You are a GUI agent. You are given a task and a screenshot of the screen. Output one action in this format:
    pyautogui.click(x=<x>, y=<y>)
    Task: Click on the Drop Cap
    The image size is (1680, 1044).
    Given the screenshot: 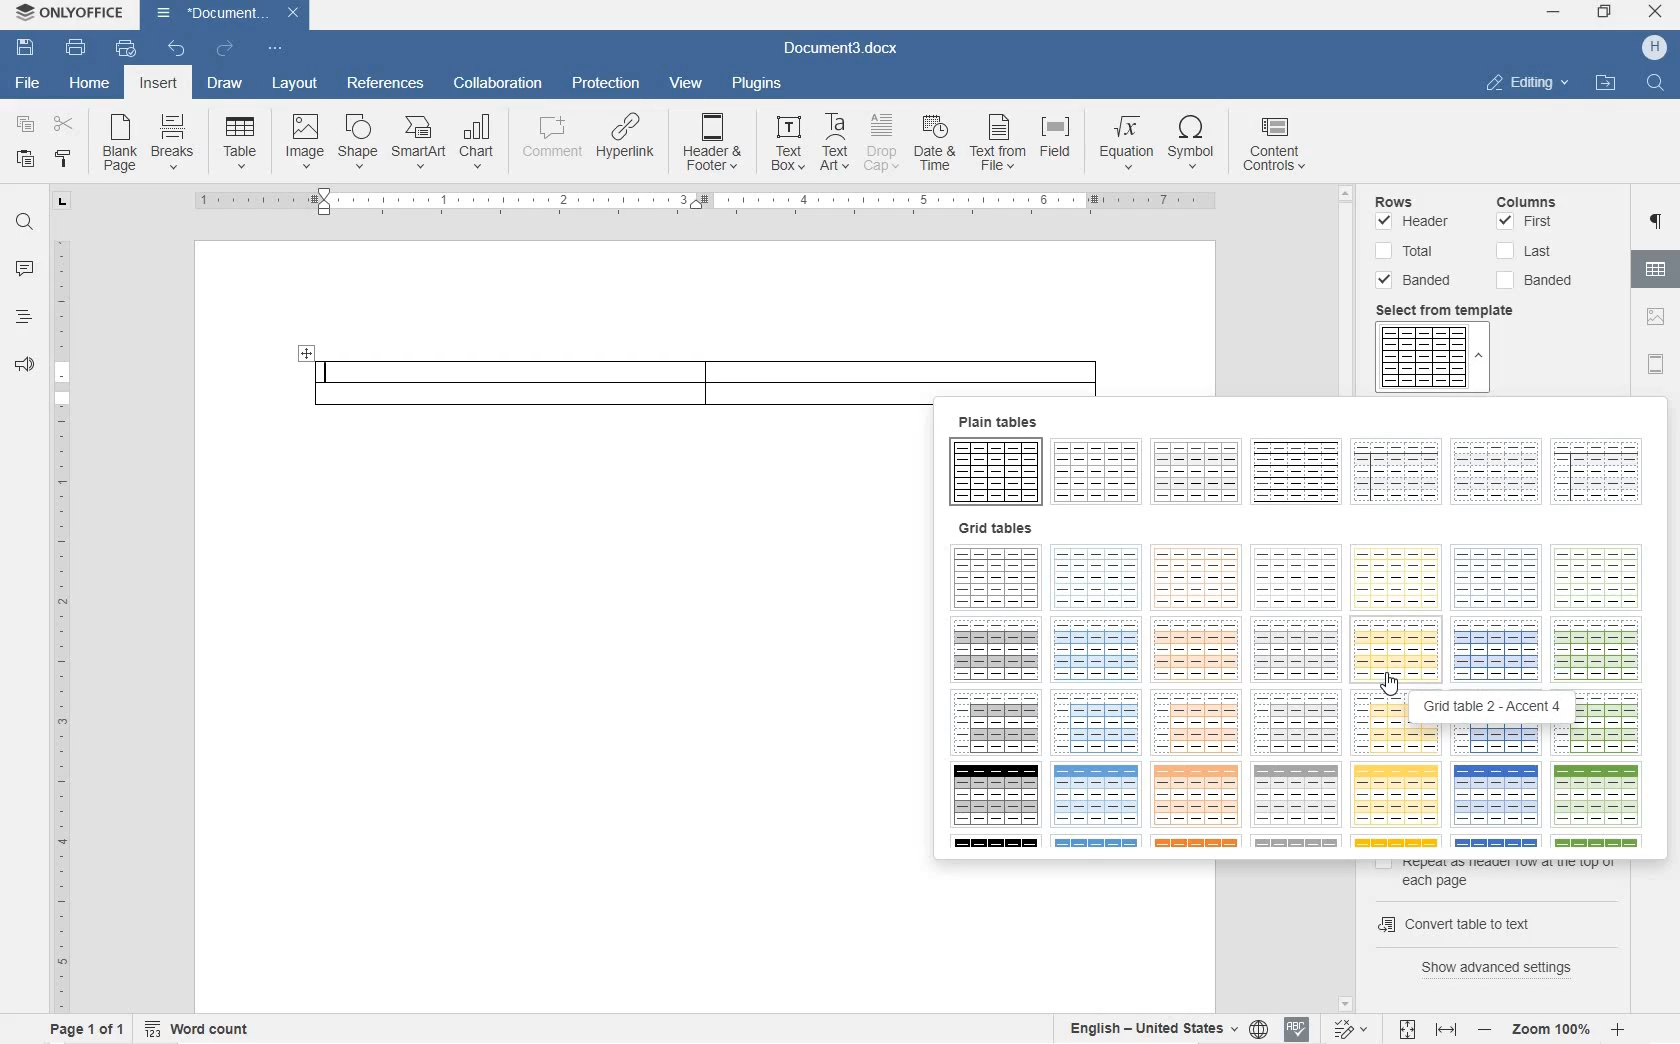 What is the action you would take?
    pyautogui.click(x=882, y=143)
    